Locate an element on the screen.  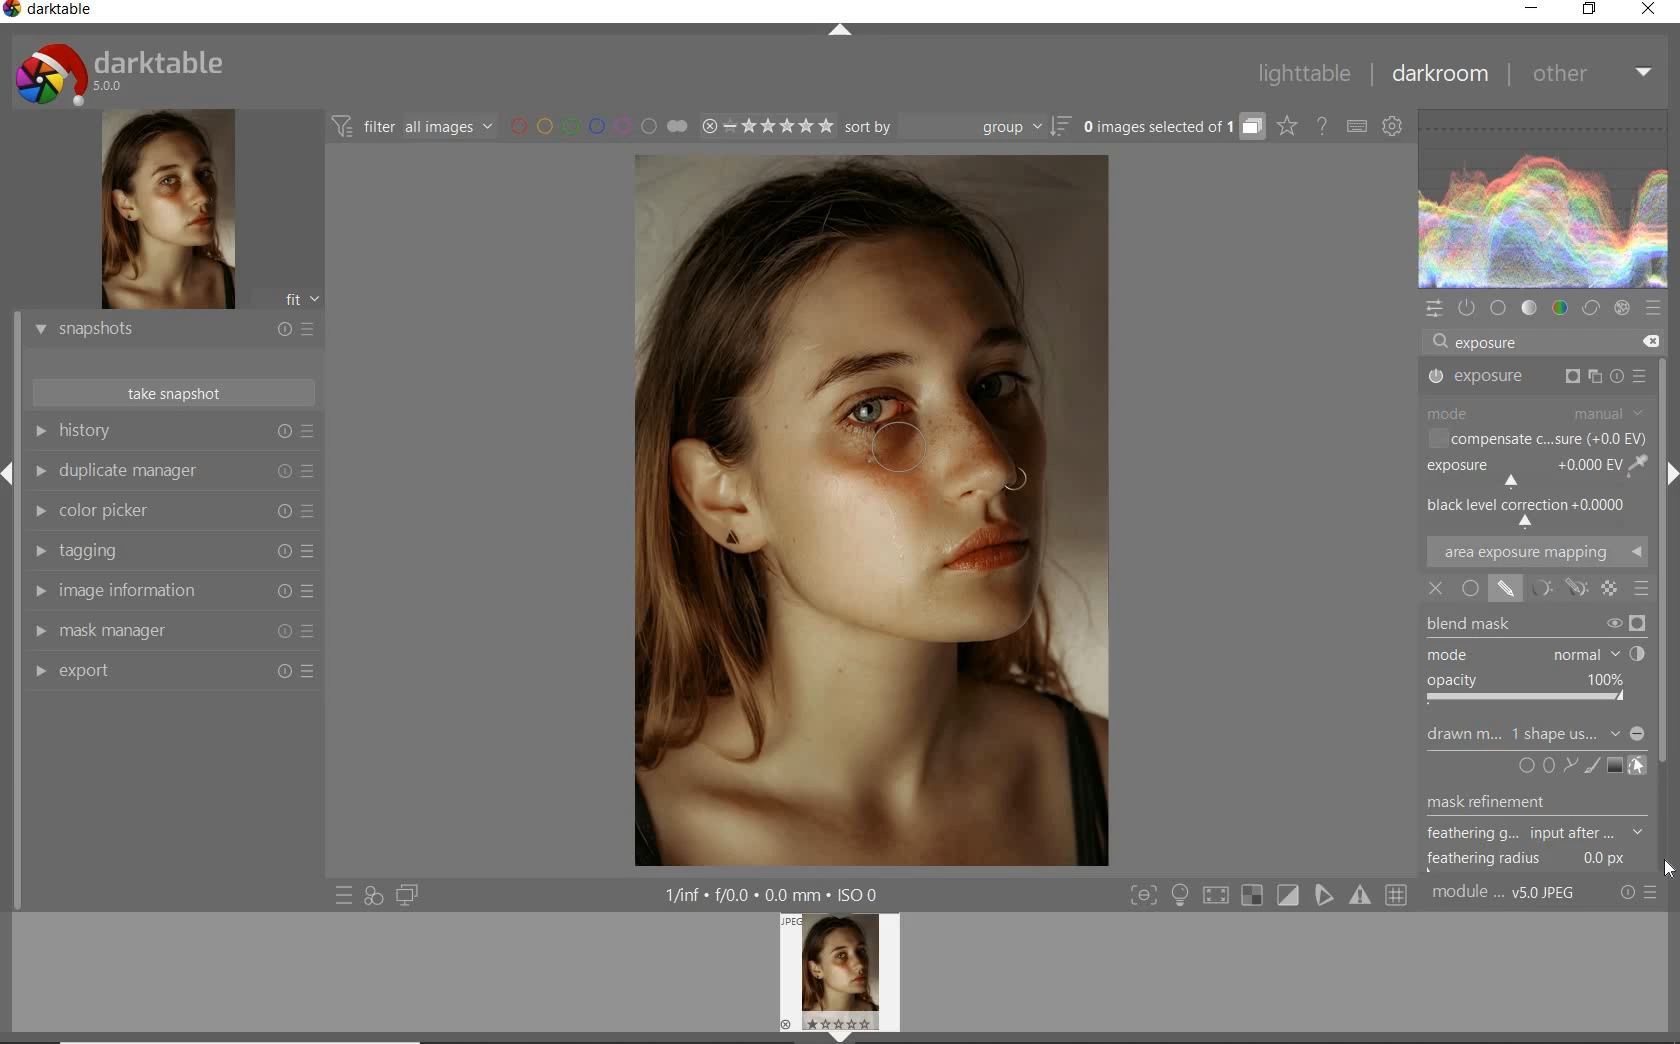
MASK OPTIONS is located at coordinates (1575, 589).